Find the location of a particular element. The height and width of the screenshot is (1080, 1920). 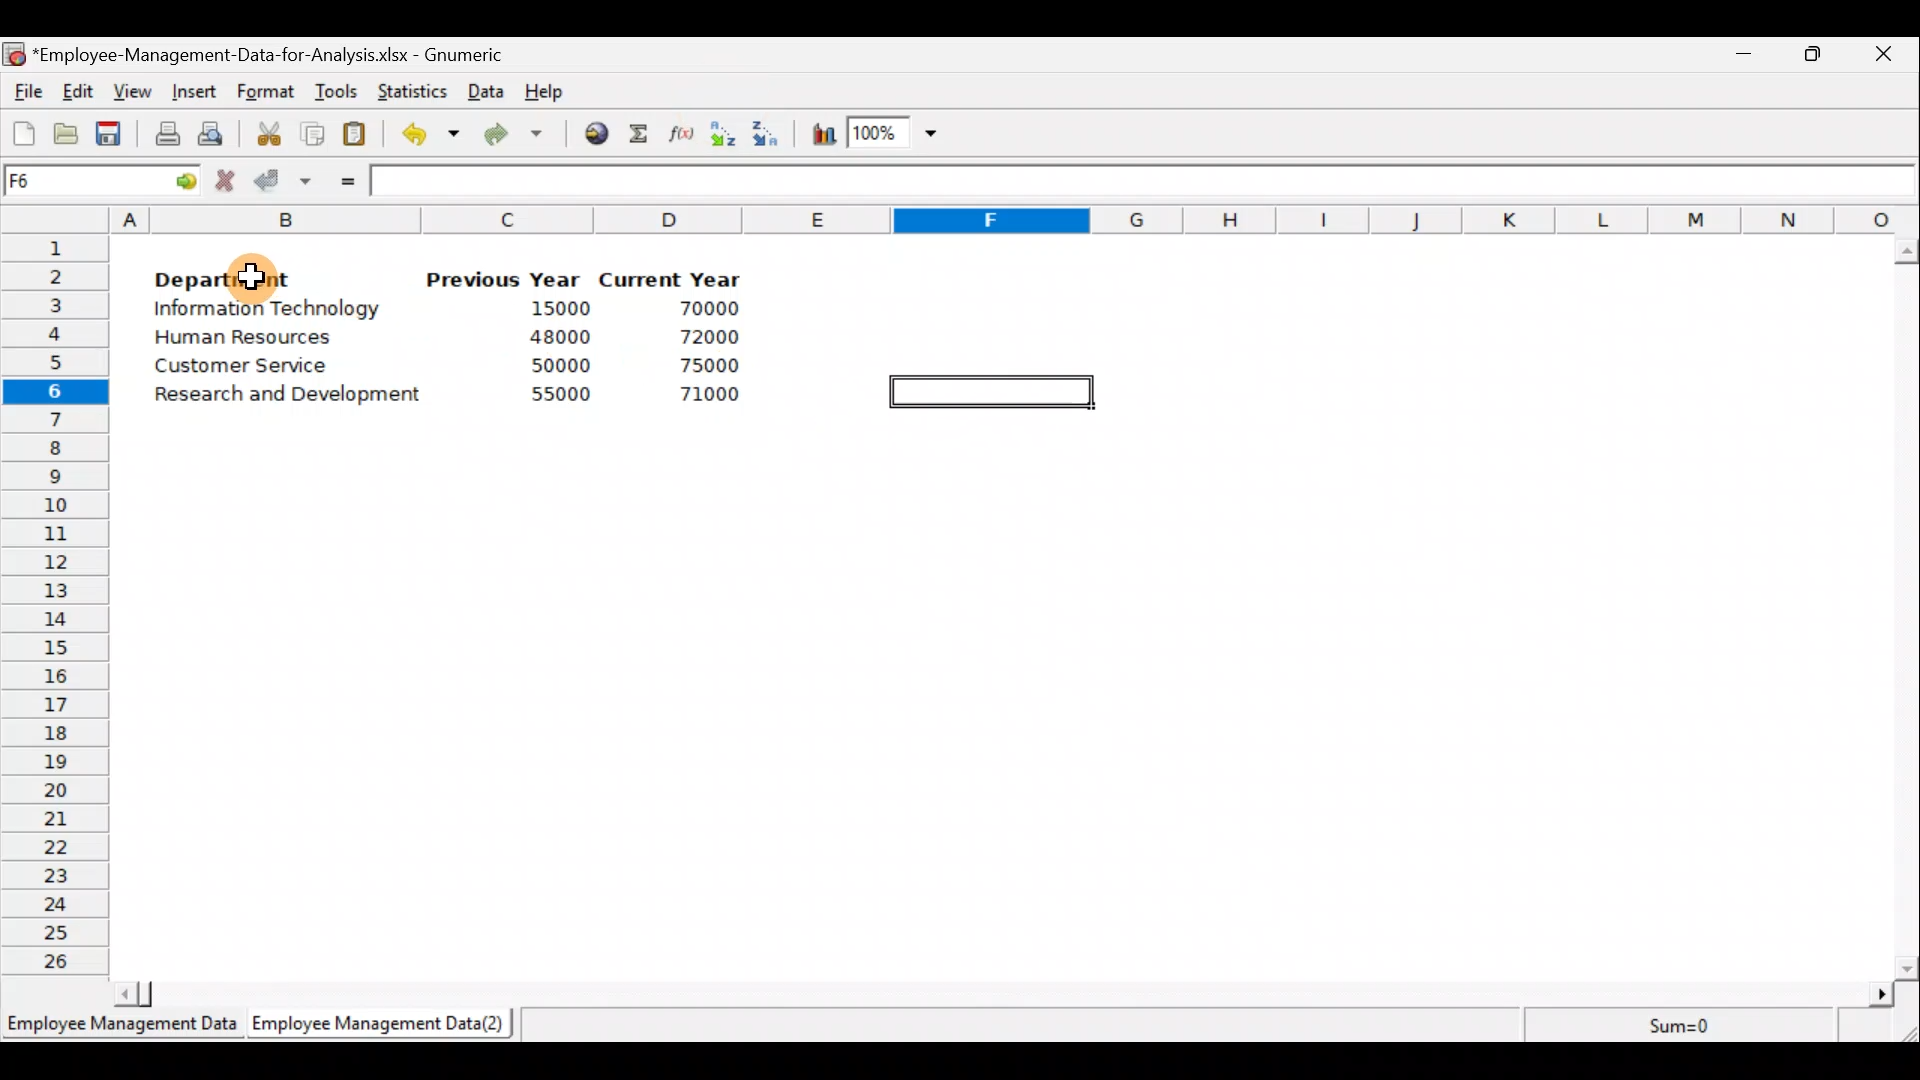

Insert is located at coordinates (192, 92).